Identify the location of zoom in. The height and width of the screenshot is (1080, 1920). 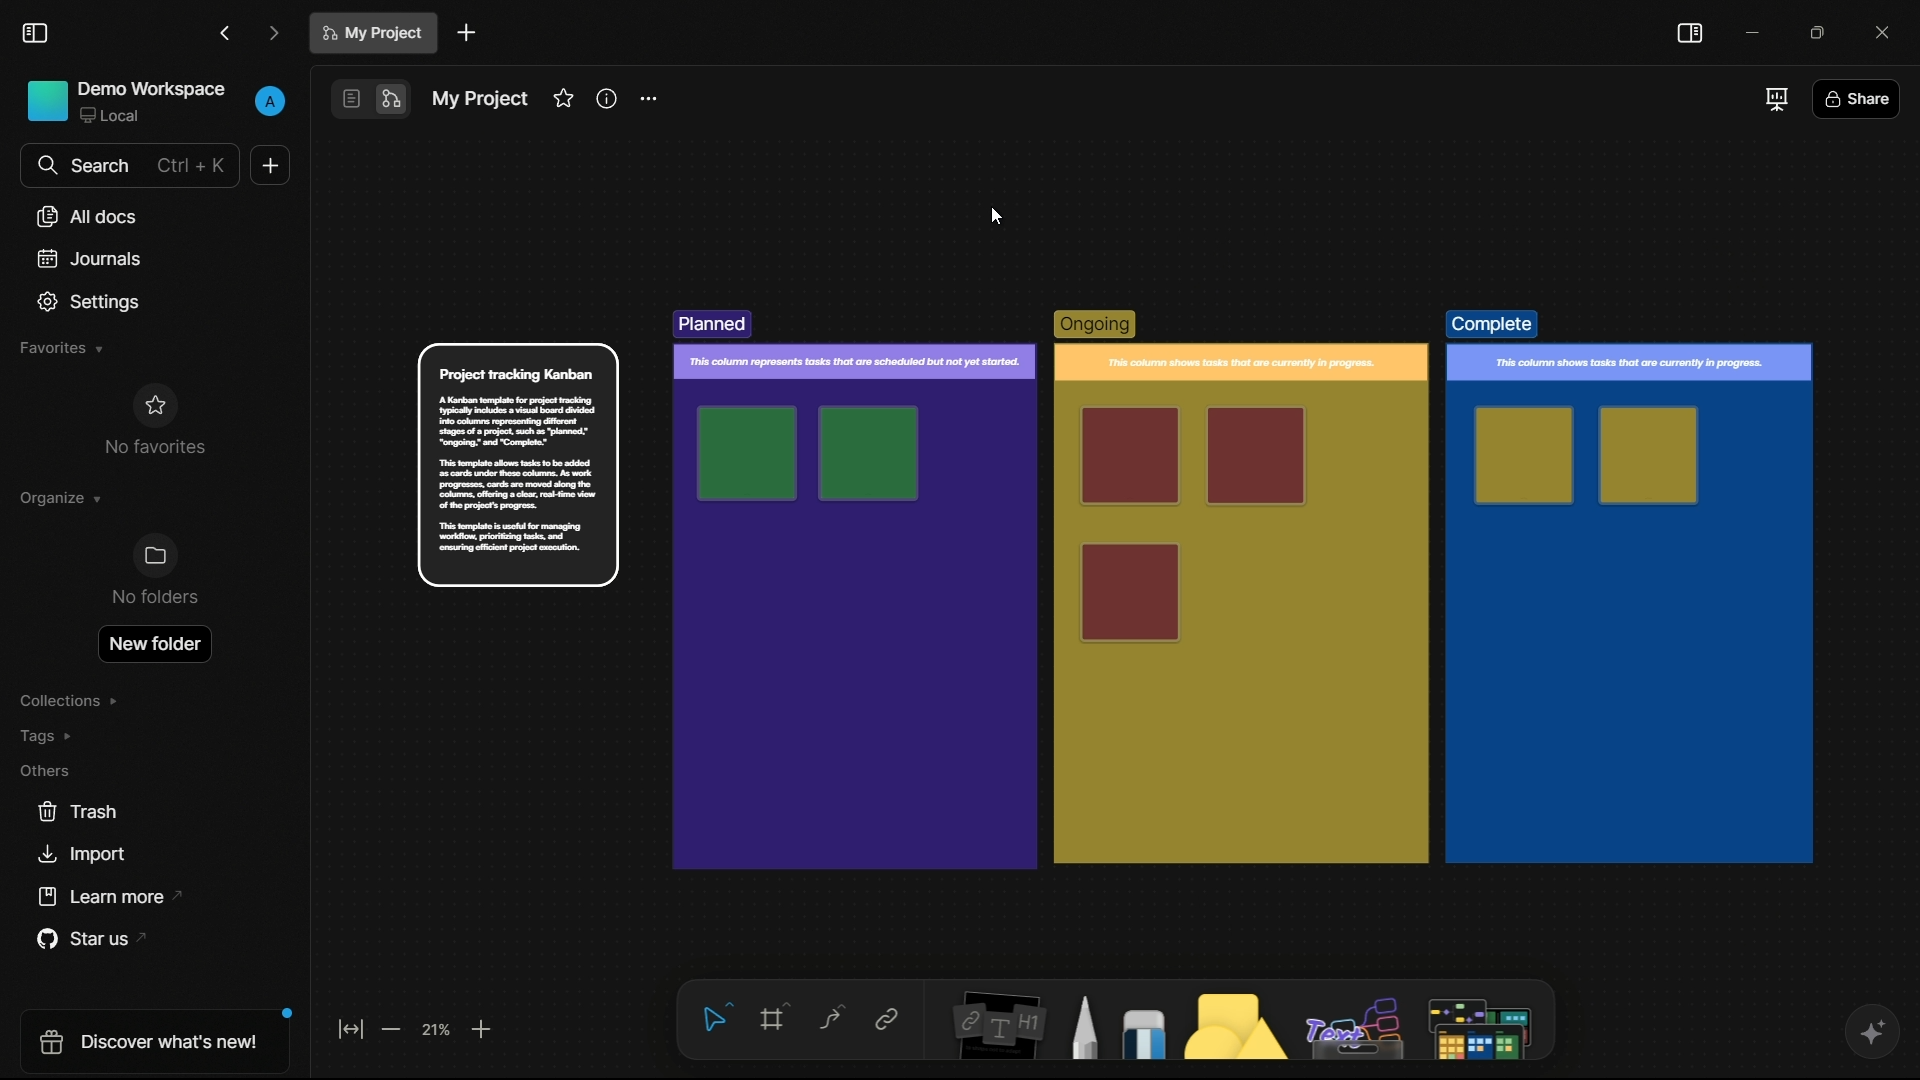
(482, 1028).